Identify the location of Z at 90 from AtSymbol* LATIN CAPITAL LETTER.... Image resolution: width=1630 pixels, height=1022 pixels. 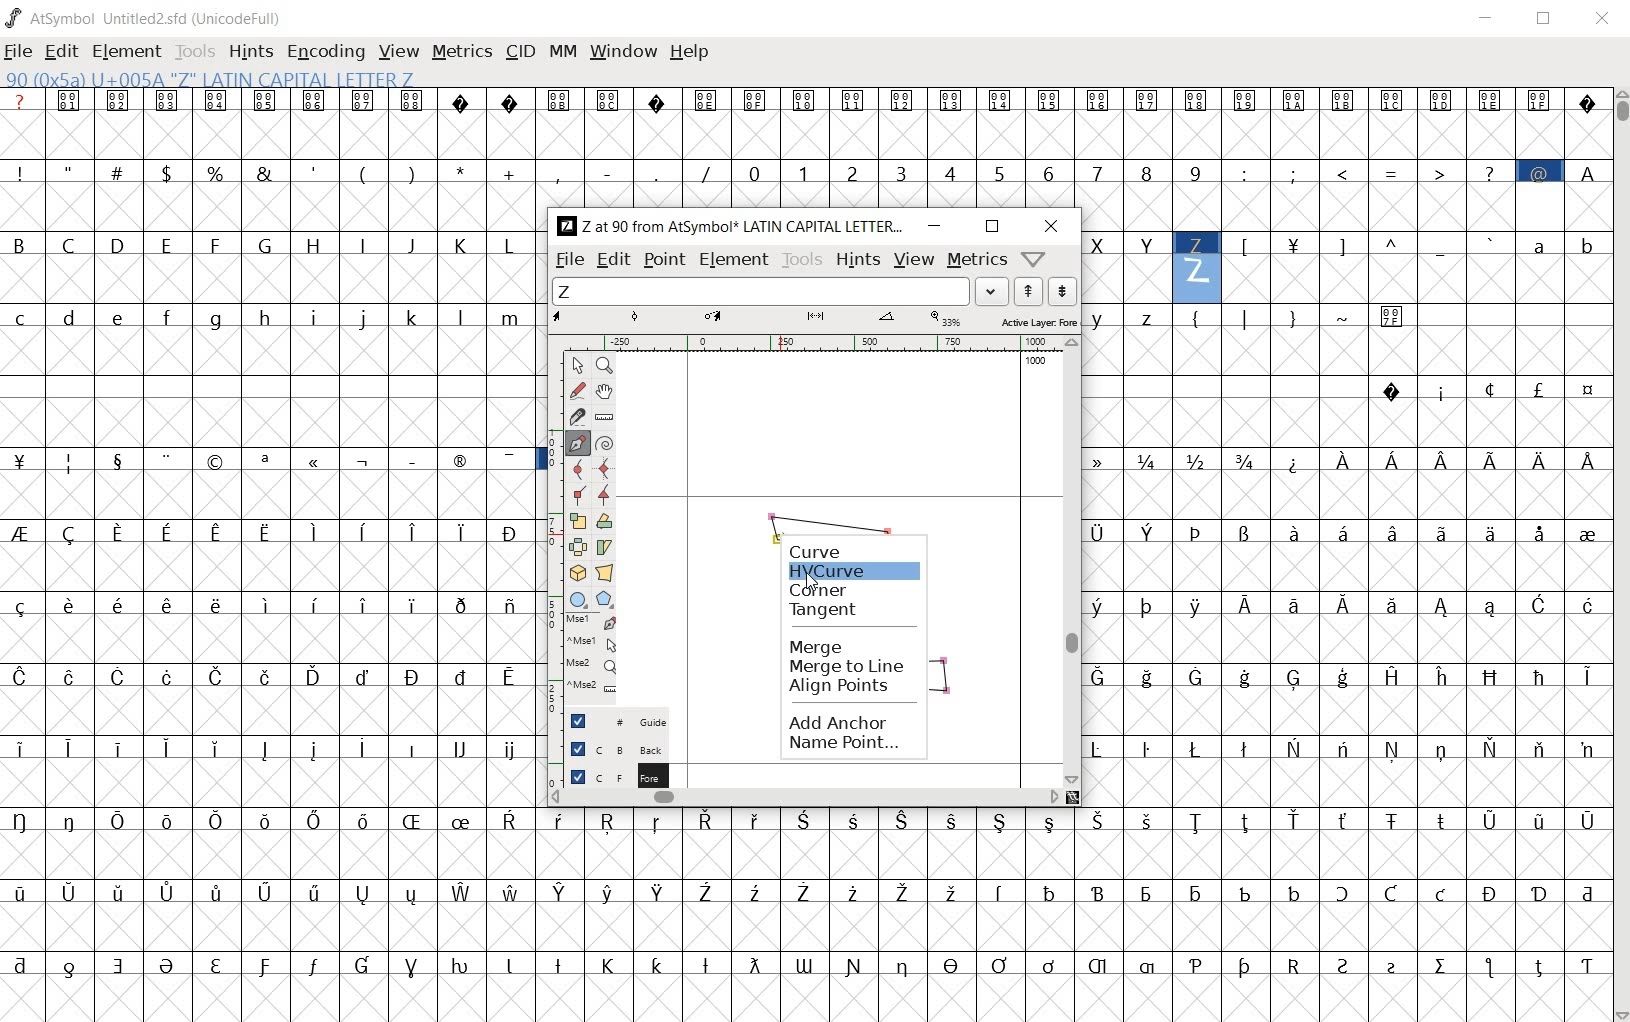
(729, 227).